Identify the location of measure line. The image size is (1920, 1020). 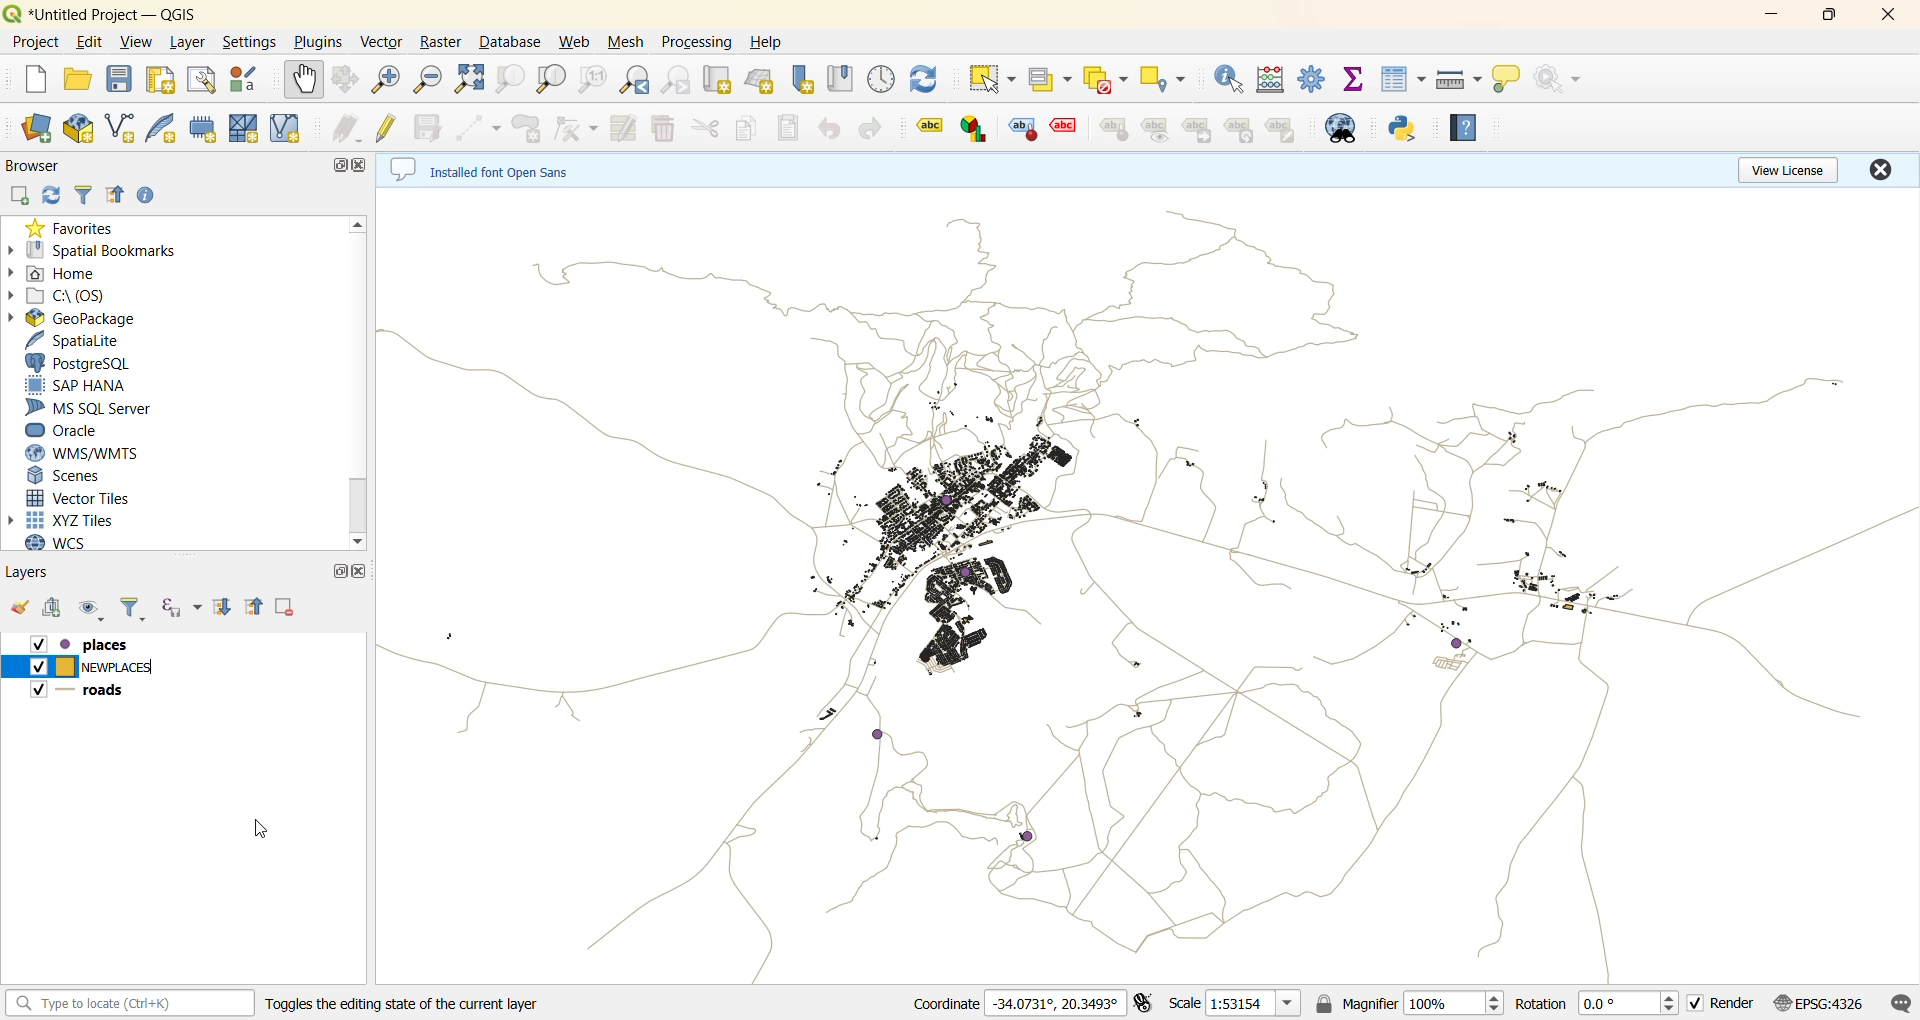
(1461, 80).